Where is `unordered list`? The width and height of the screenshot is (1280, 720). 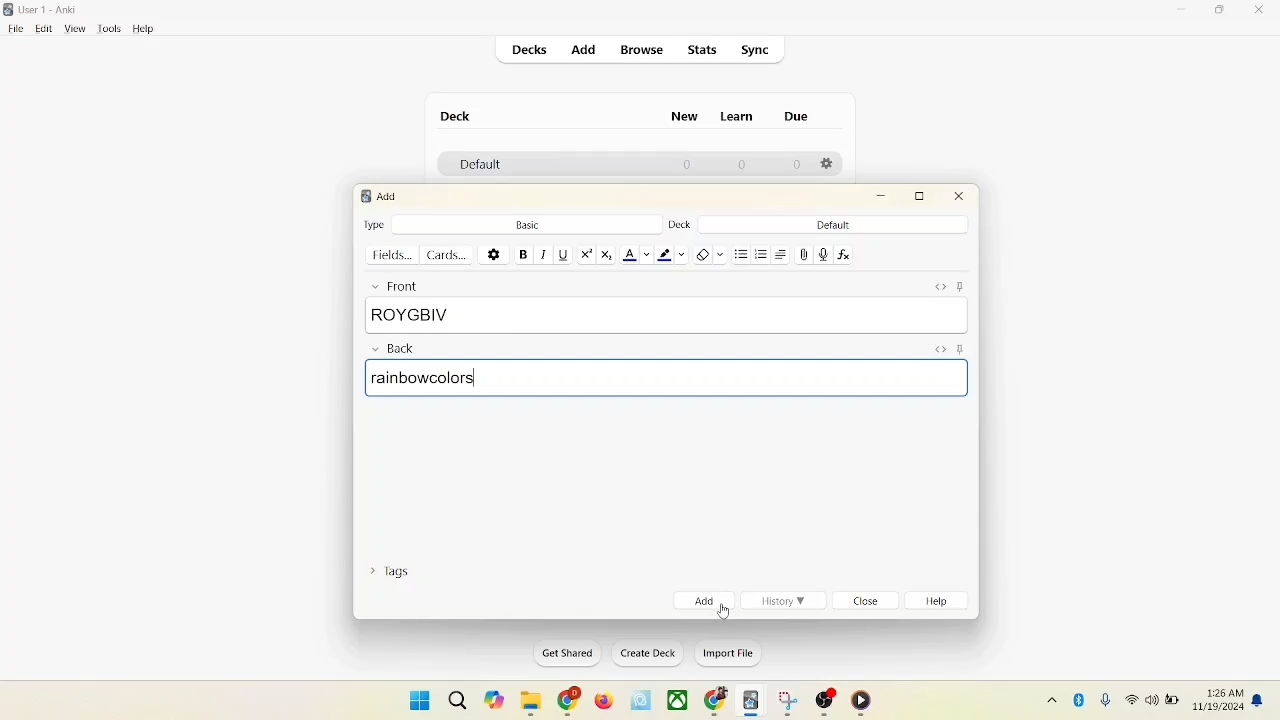 unordered list is located at coordinates (741, 252).